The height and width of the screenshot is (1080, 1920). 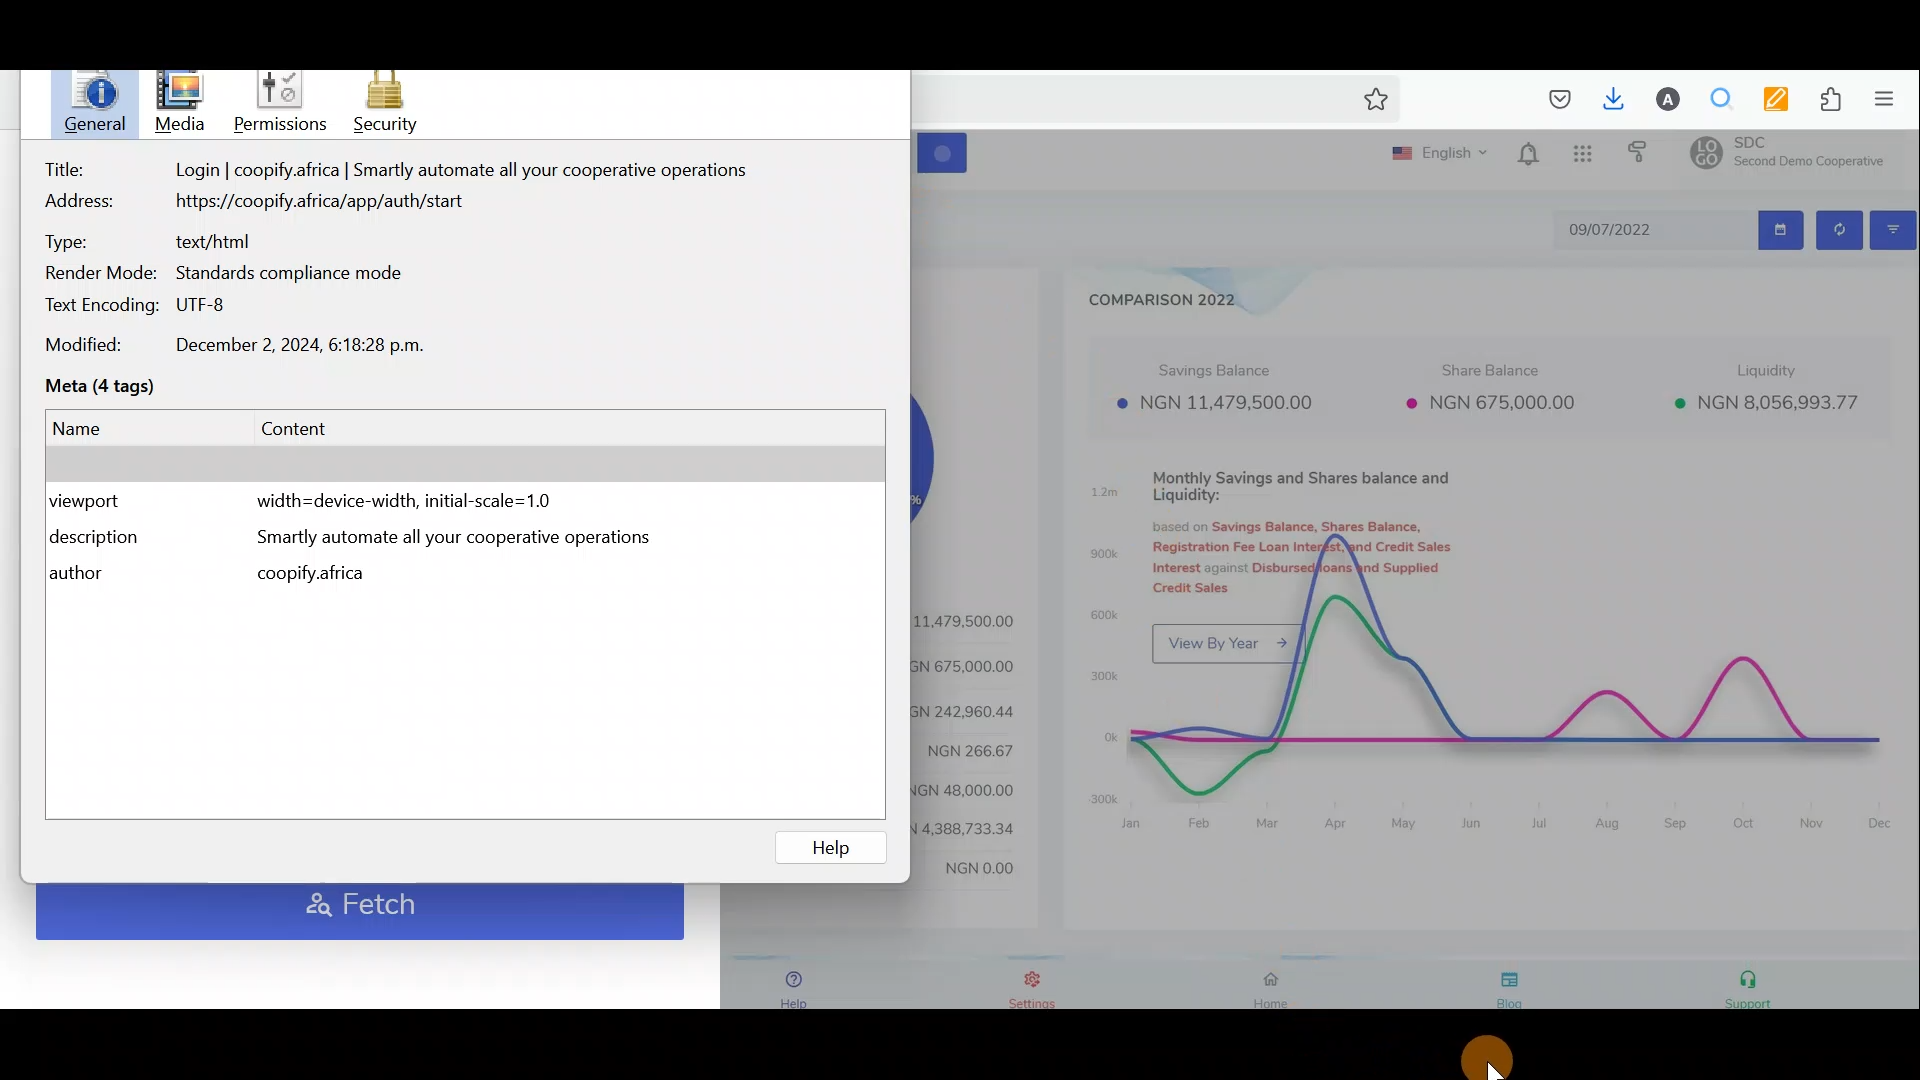 I want to click on General, so click(x=97, y=107).